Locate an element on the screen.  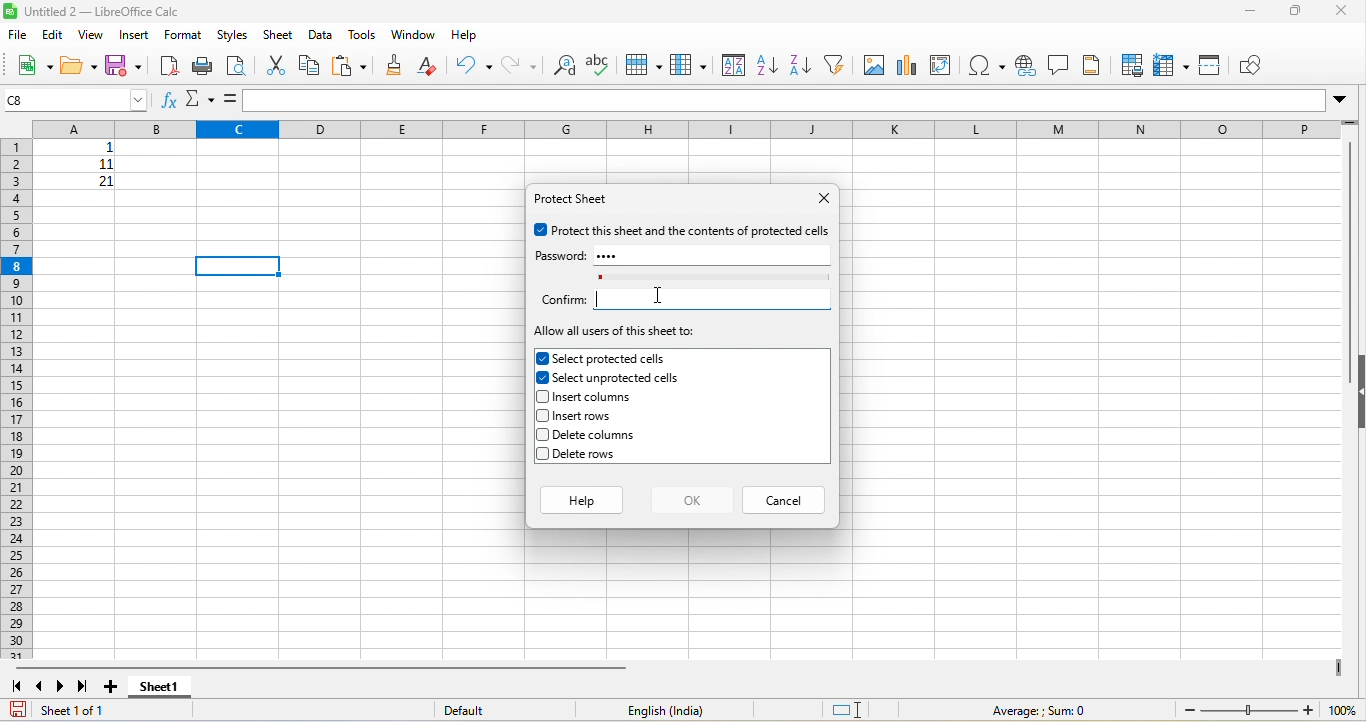
pivot table is located at coordinates (942, 64).